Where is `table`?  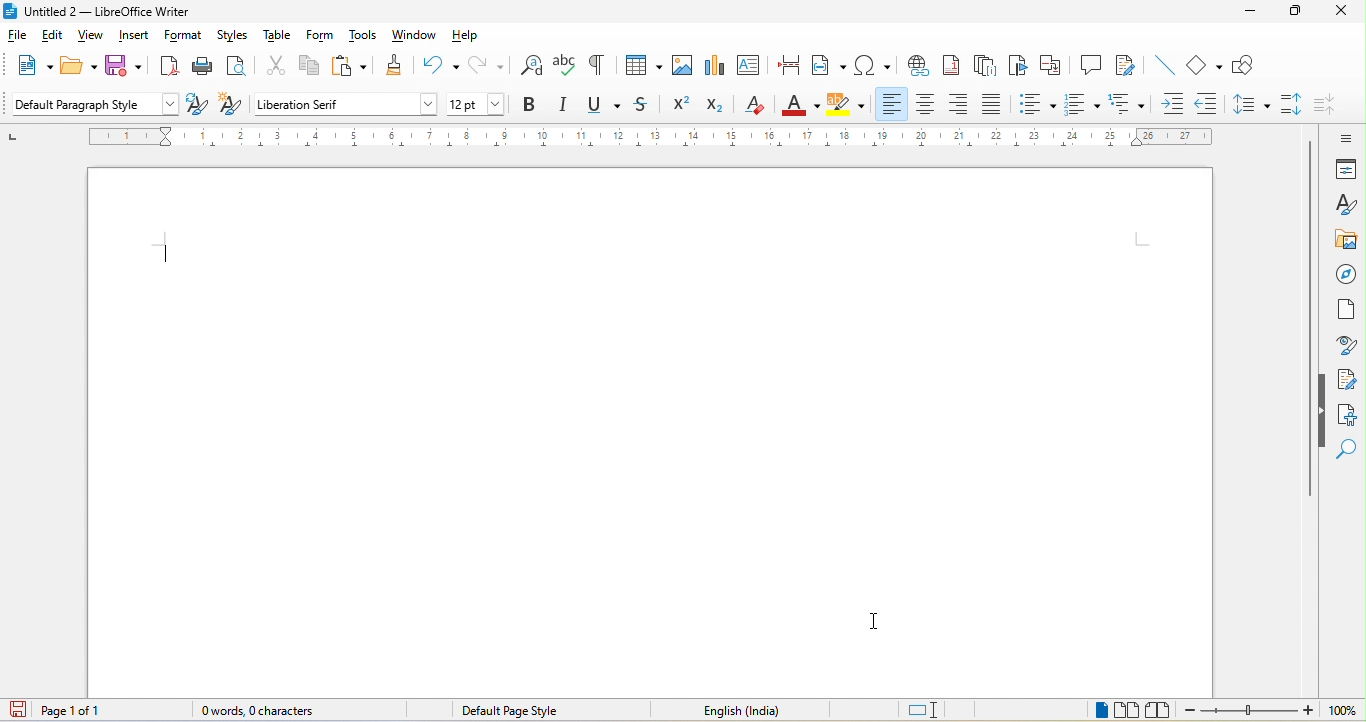 table is located at coordinates (280, 37).